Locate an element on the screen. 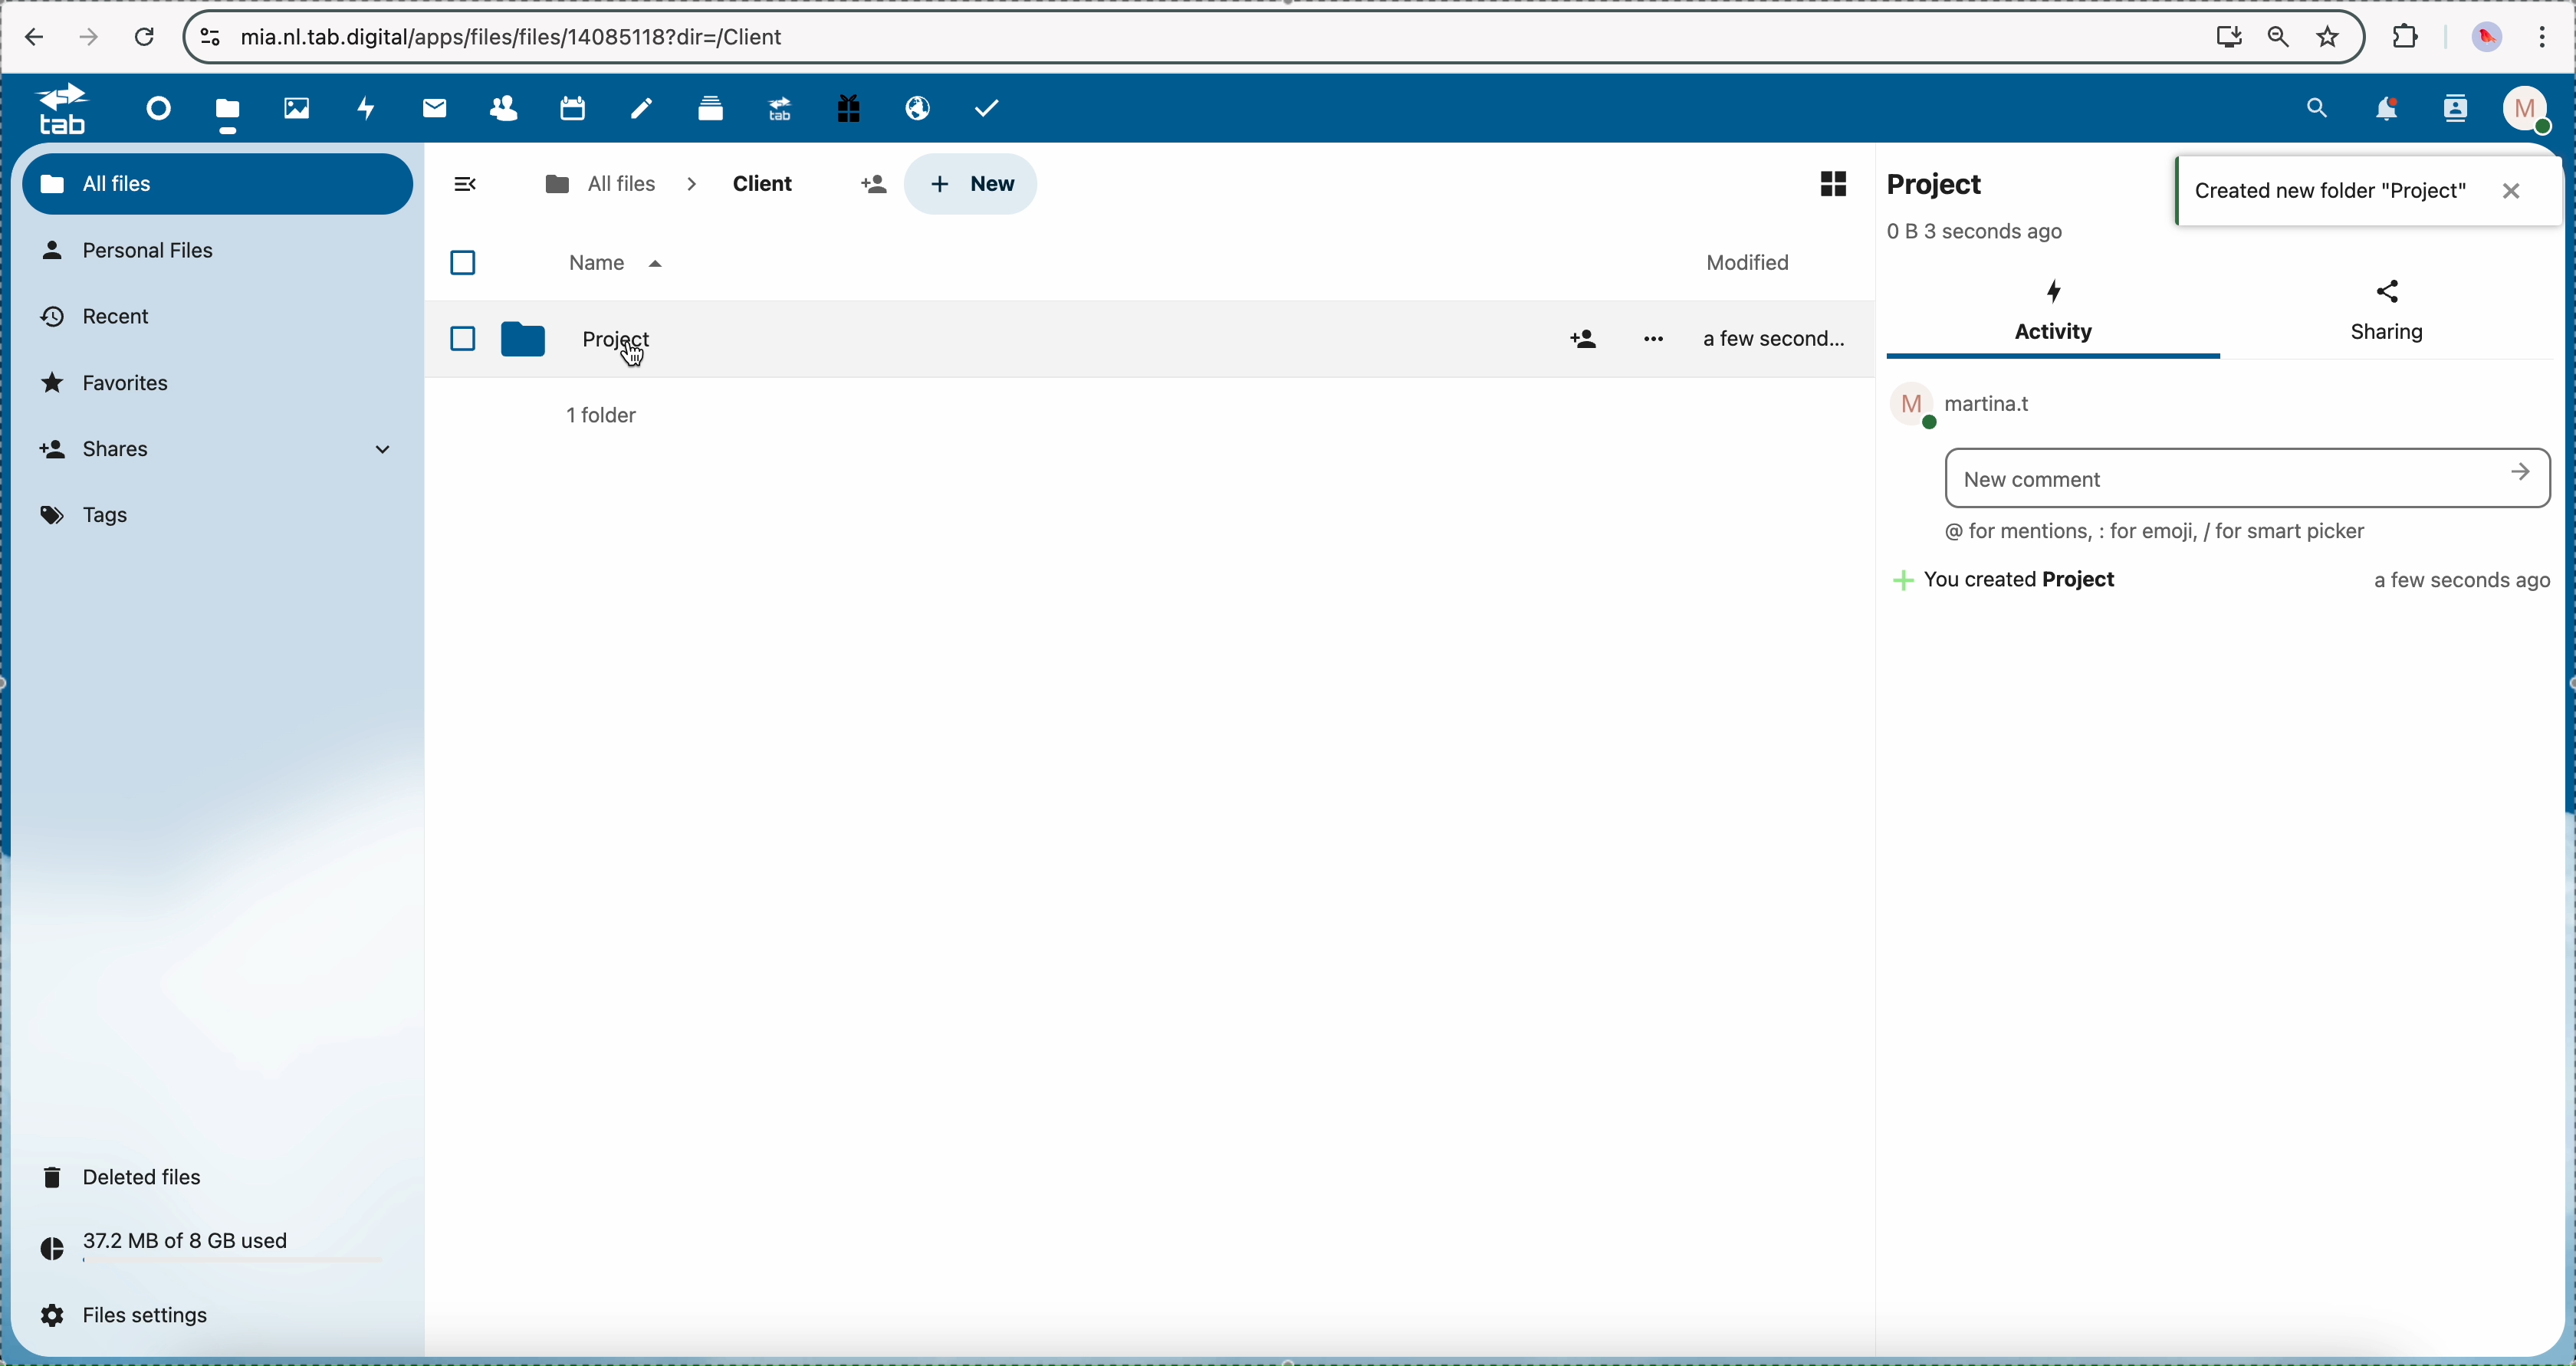 The image size is (2576, 1366). a few second.. is located at coordinates (1763, 338).